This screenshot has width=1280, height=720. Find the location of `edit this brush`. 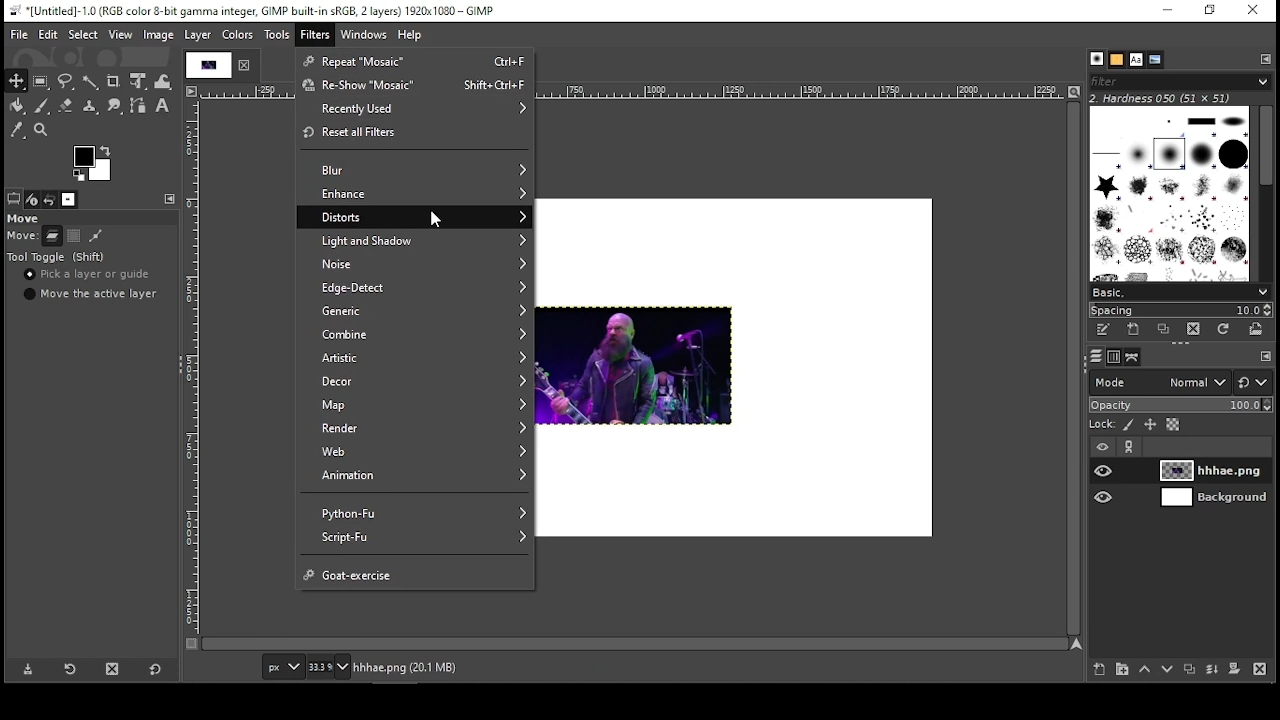

edit this brush is located at coordinates (1104, 331).